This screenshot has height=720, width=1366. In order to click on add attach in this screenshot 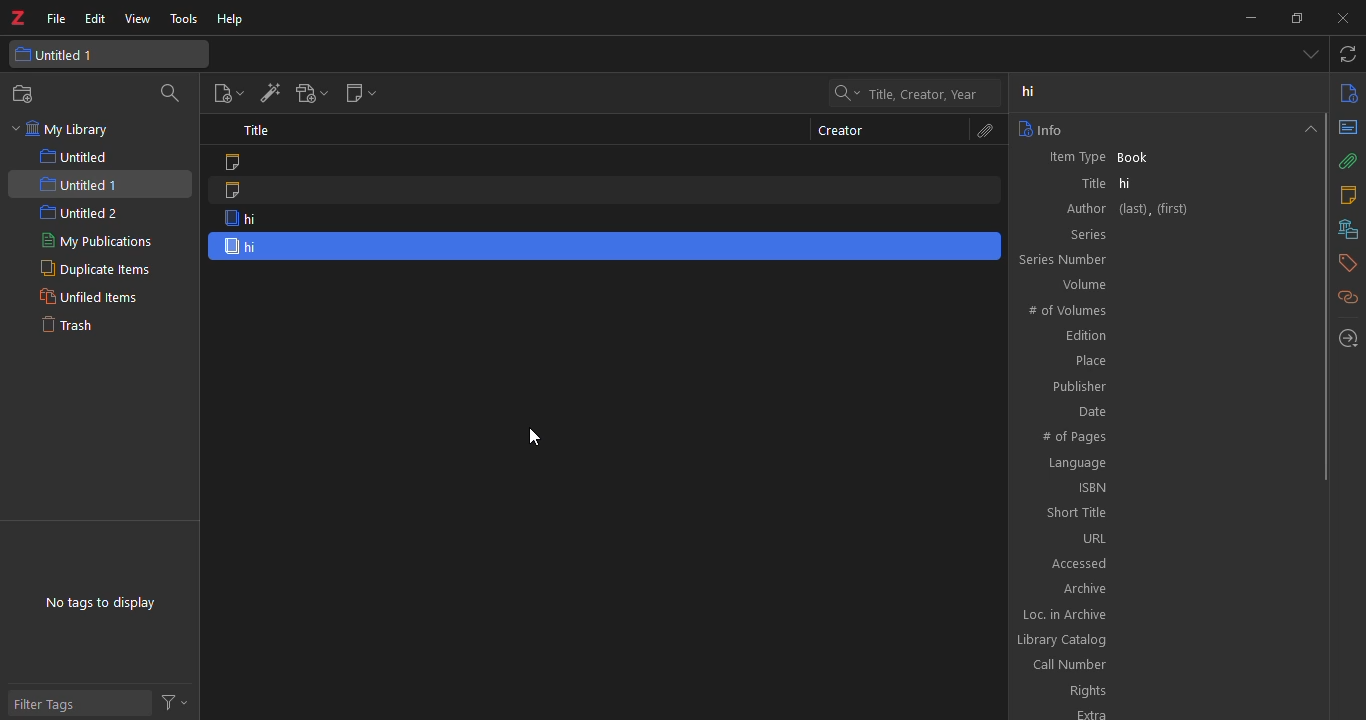, I will do `click(312, 93)`.